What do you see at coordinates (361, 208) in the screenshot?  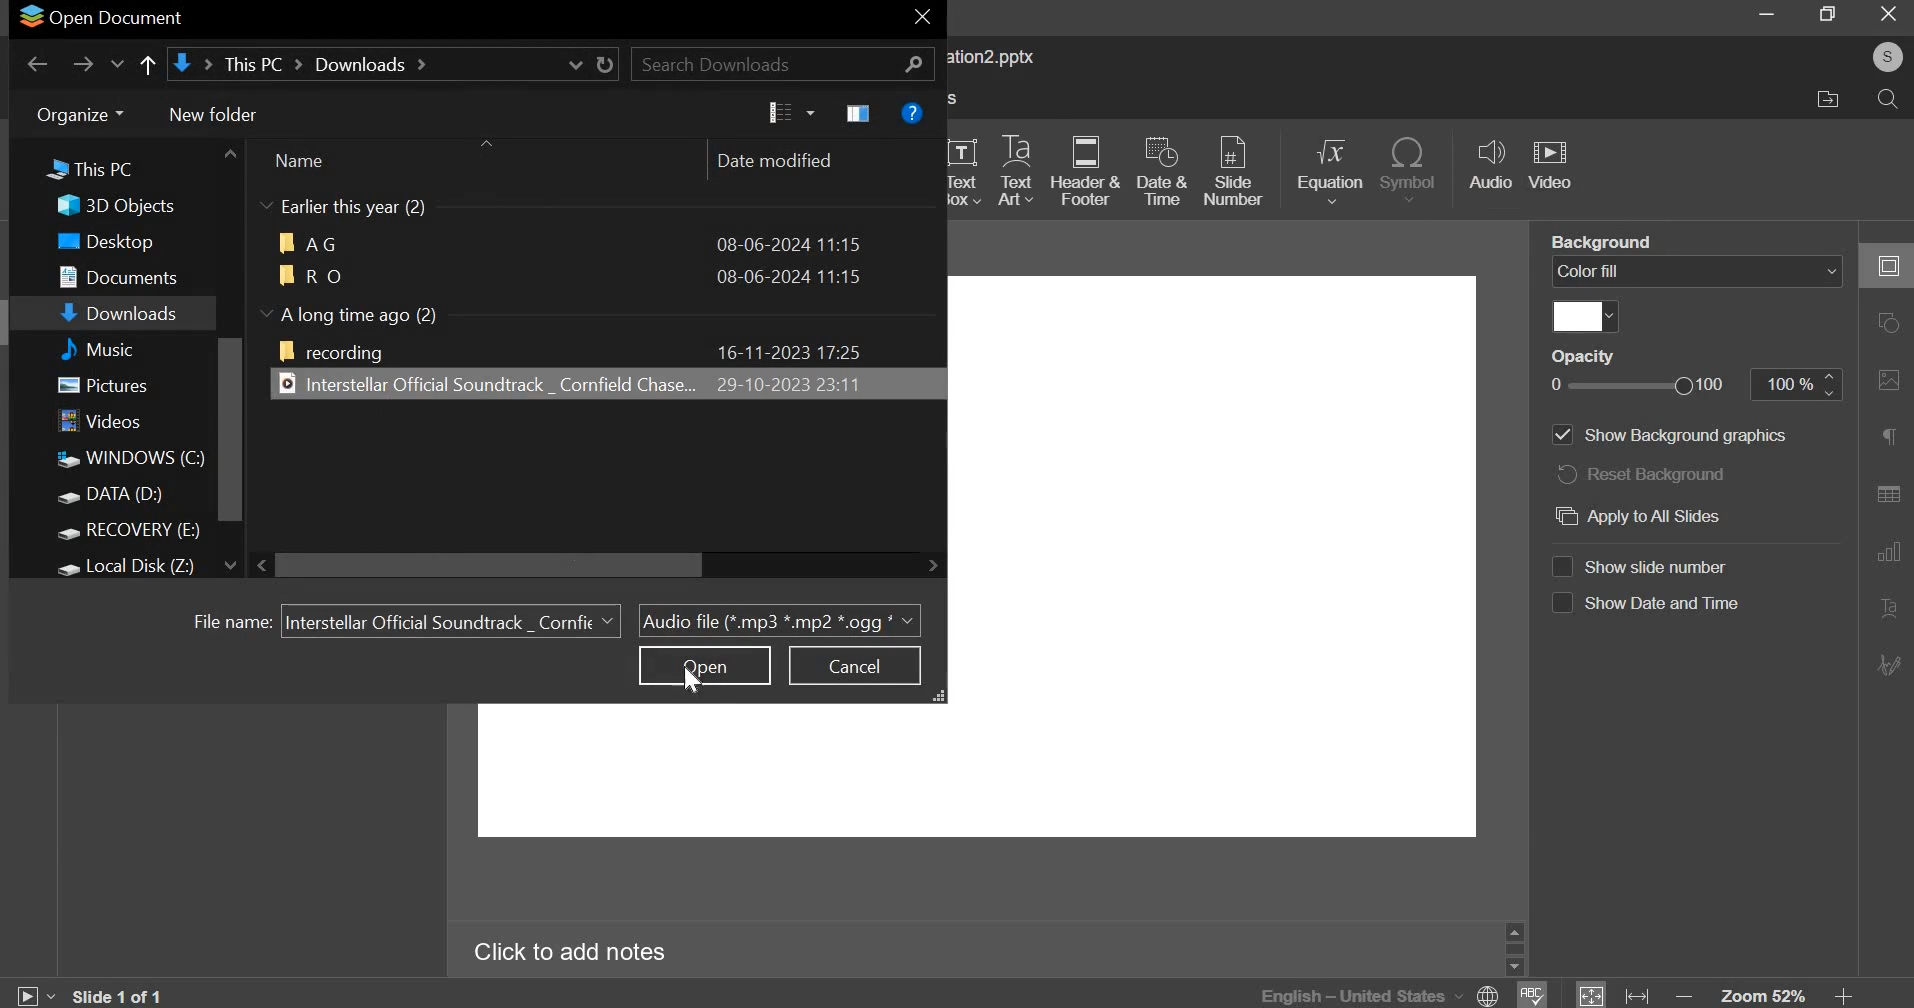 I see `earlier this year` at bounding box center [361, 208].